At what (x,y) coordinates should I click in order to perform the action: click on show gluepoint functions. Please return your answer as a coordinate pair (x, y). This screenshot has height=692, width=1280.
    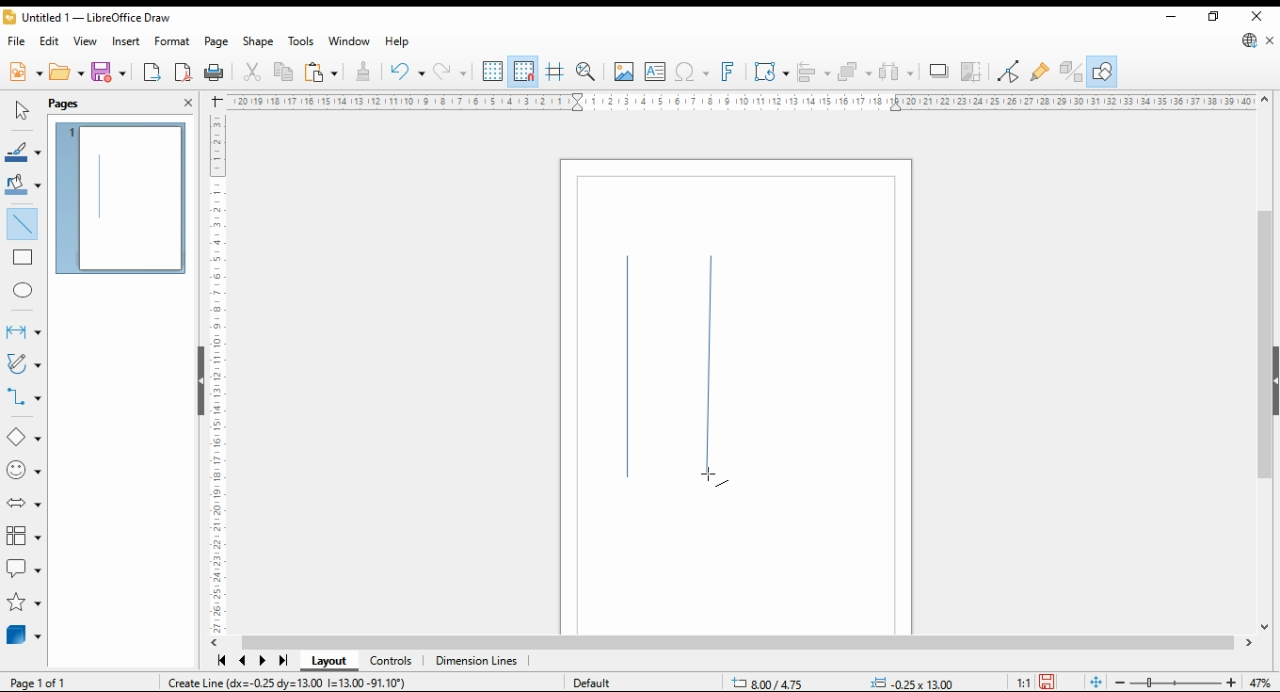
    Looking at the image, I should click on (1040, 70).